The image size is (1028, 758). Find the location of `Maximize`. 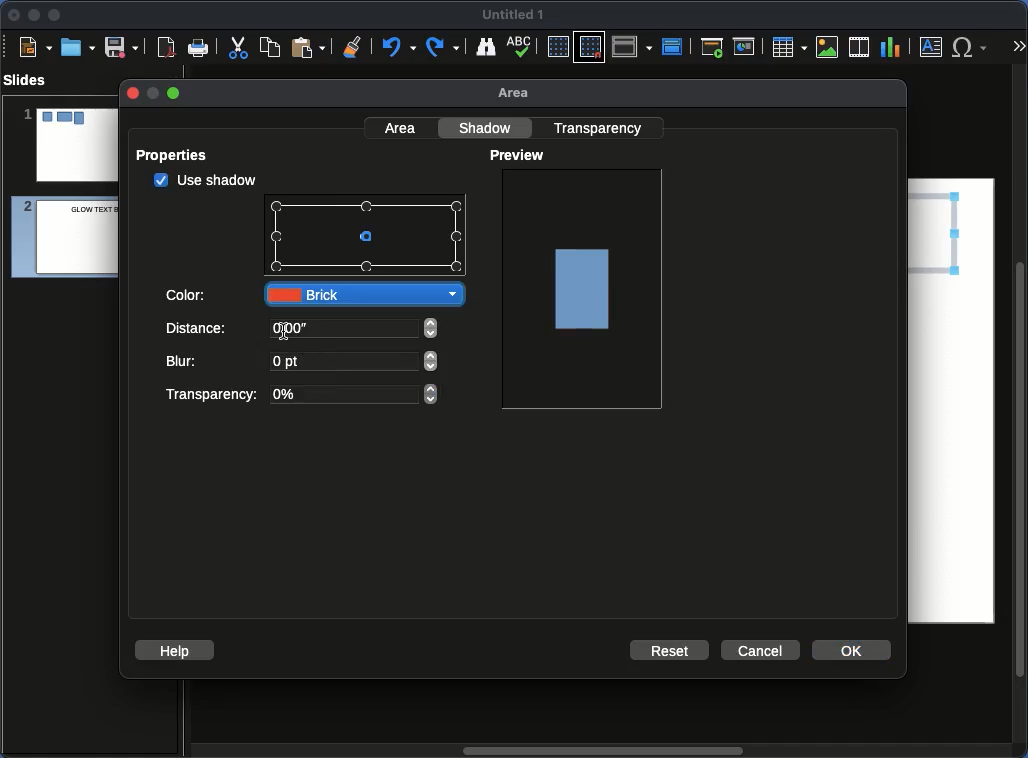

Maximize is located at coordinates (55, 17).